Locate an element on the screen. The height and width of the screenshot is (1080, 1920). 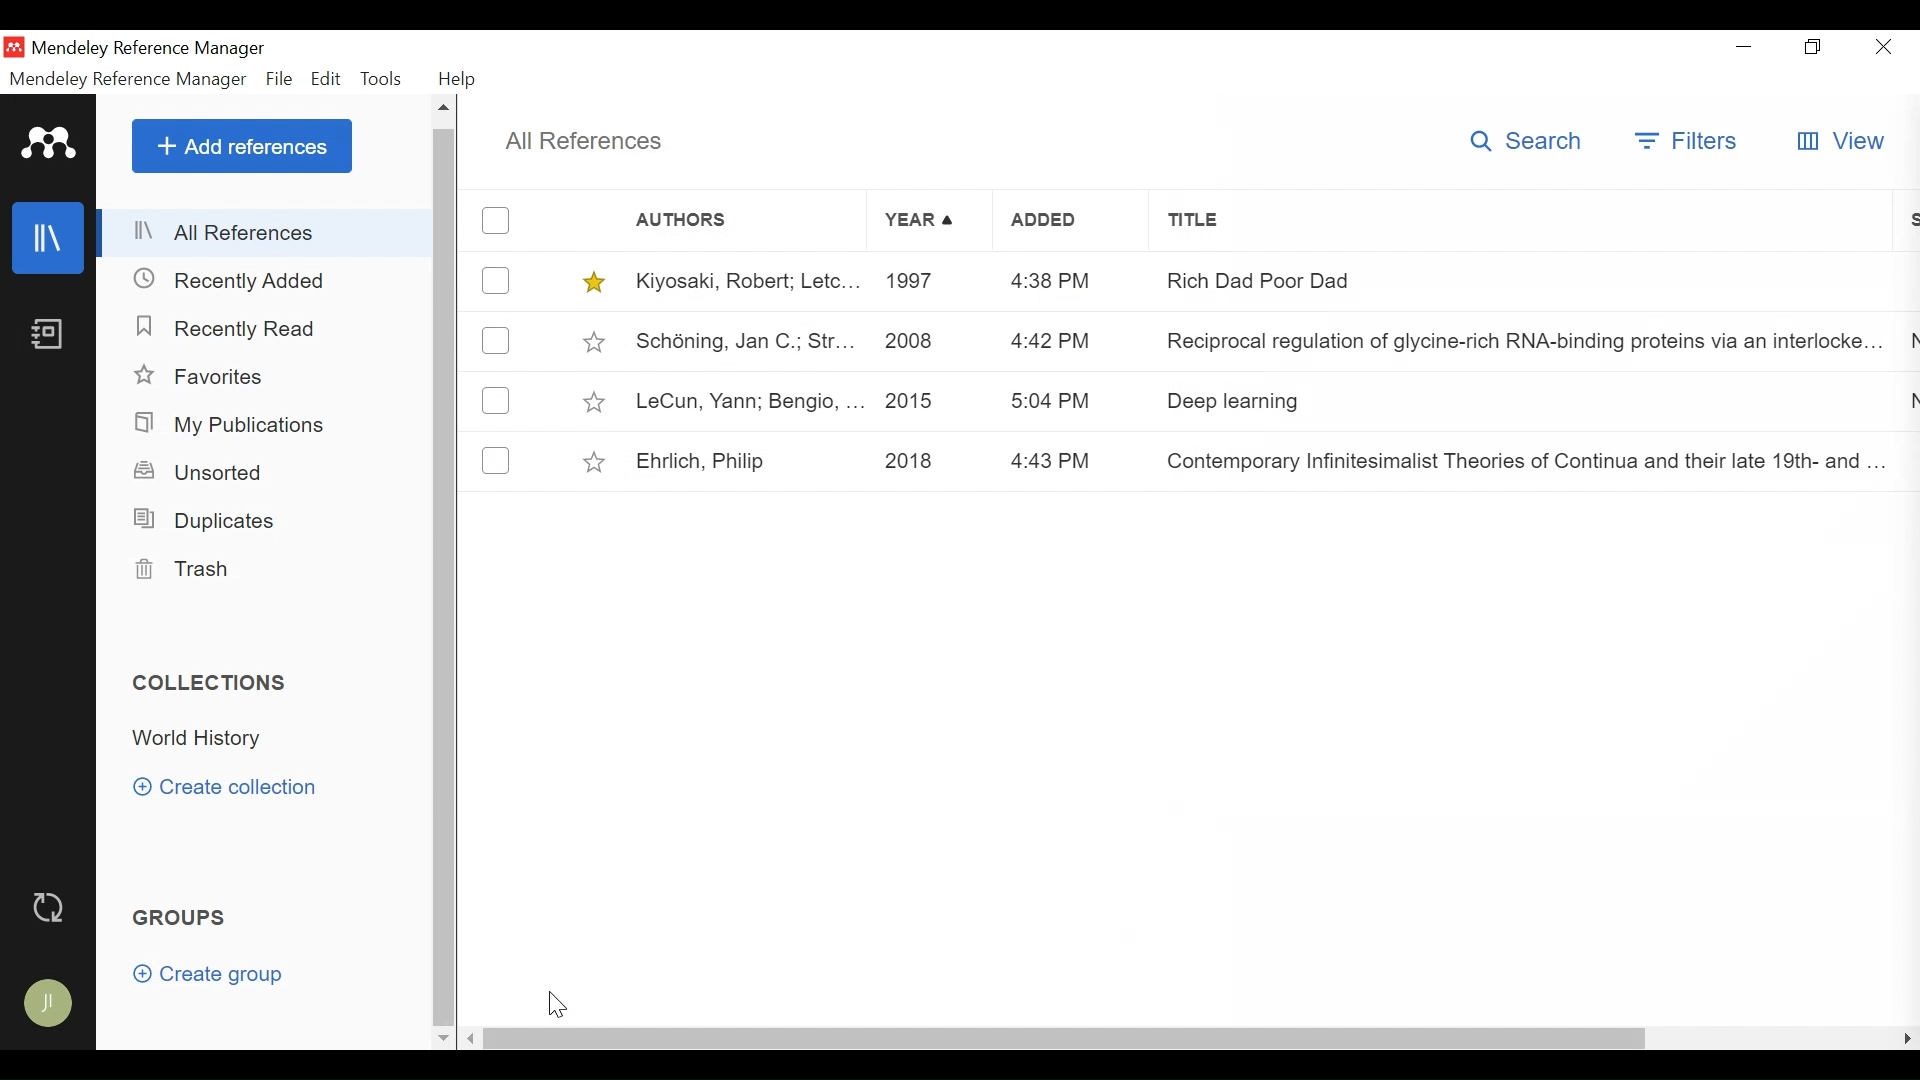
Scroll up is located at coordinates (443, 110).